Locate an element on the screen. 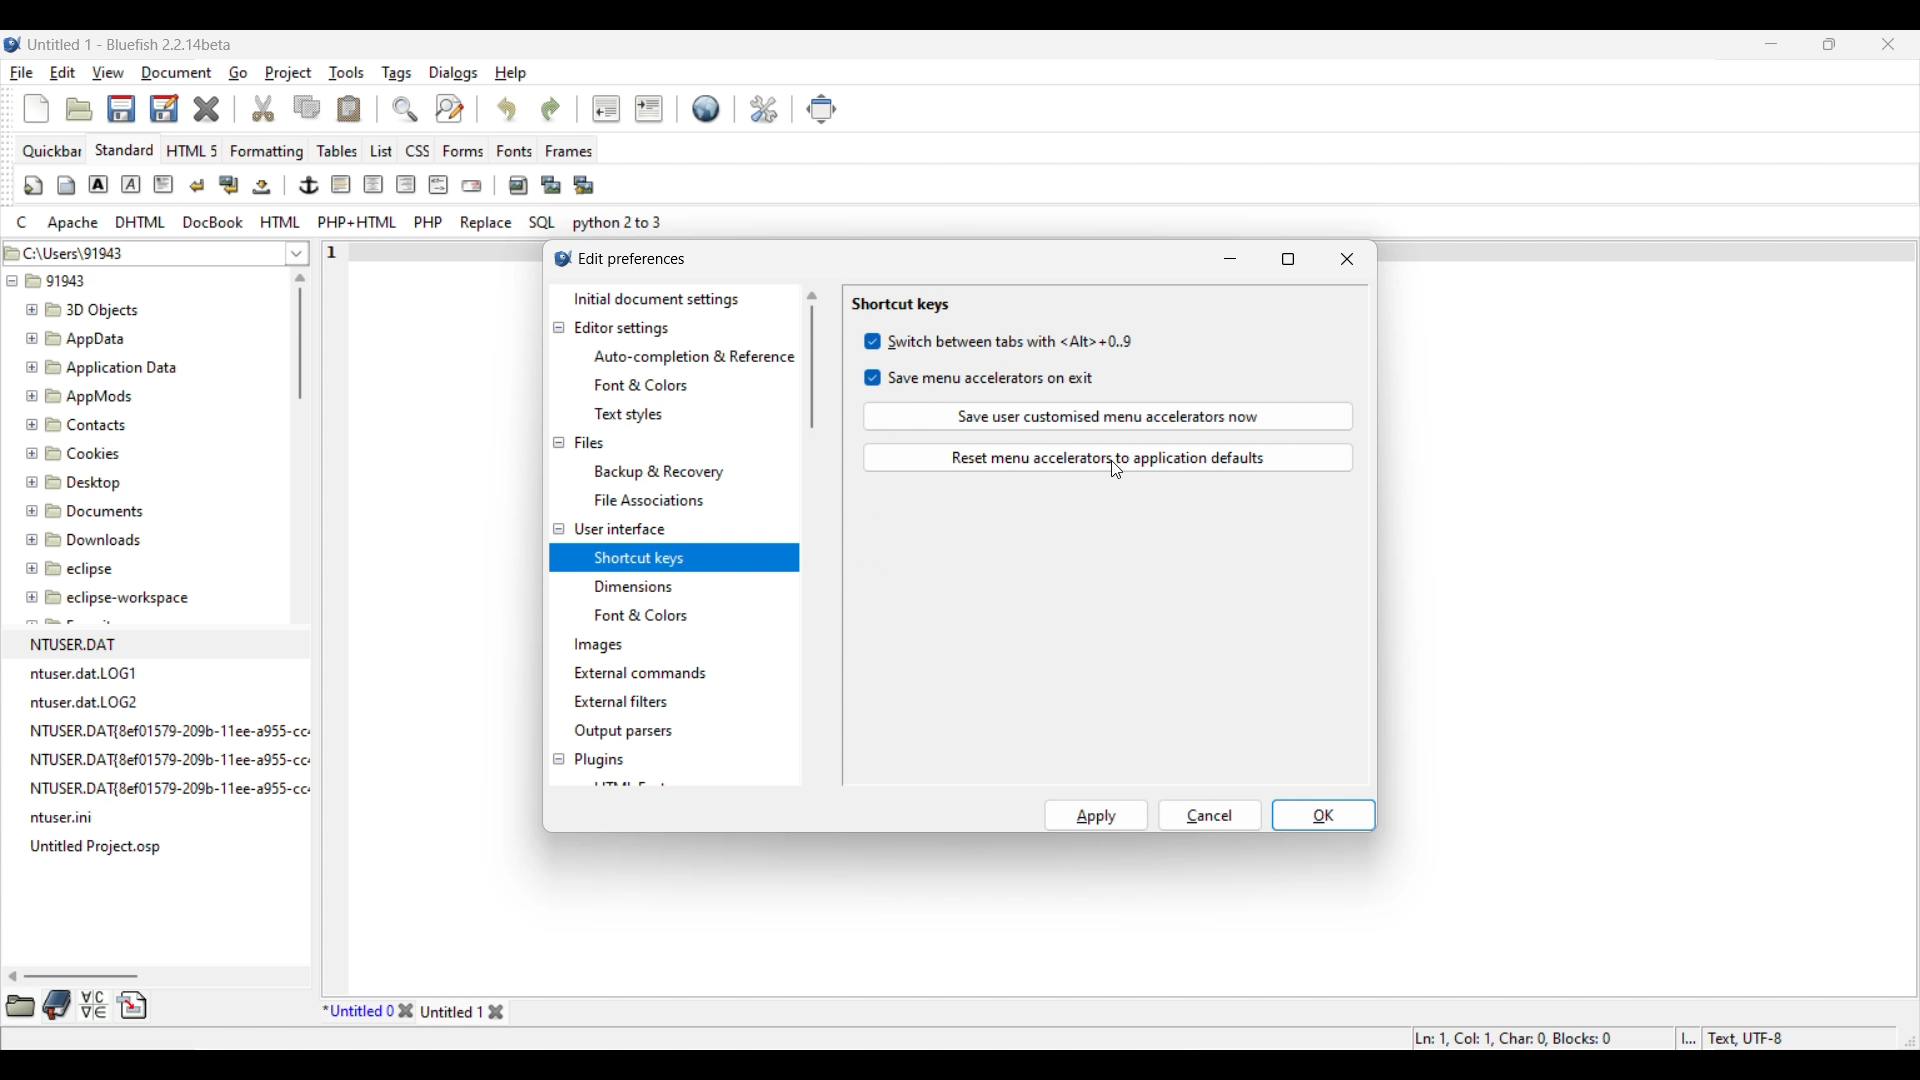  Copy is located at coordinates (307, 107).